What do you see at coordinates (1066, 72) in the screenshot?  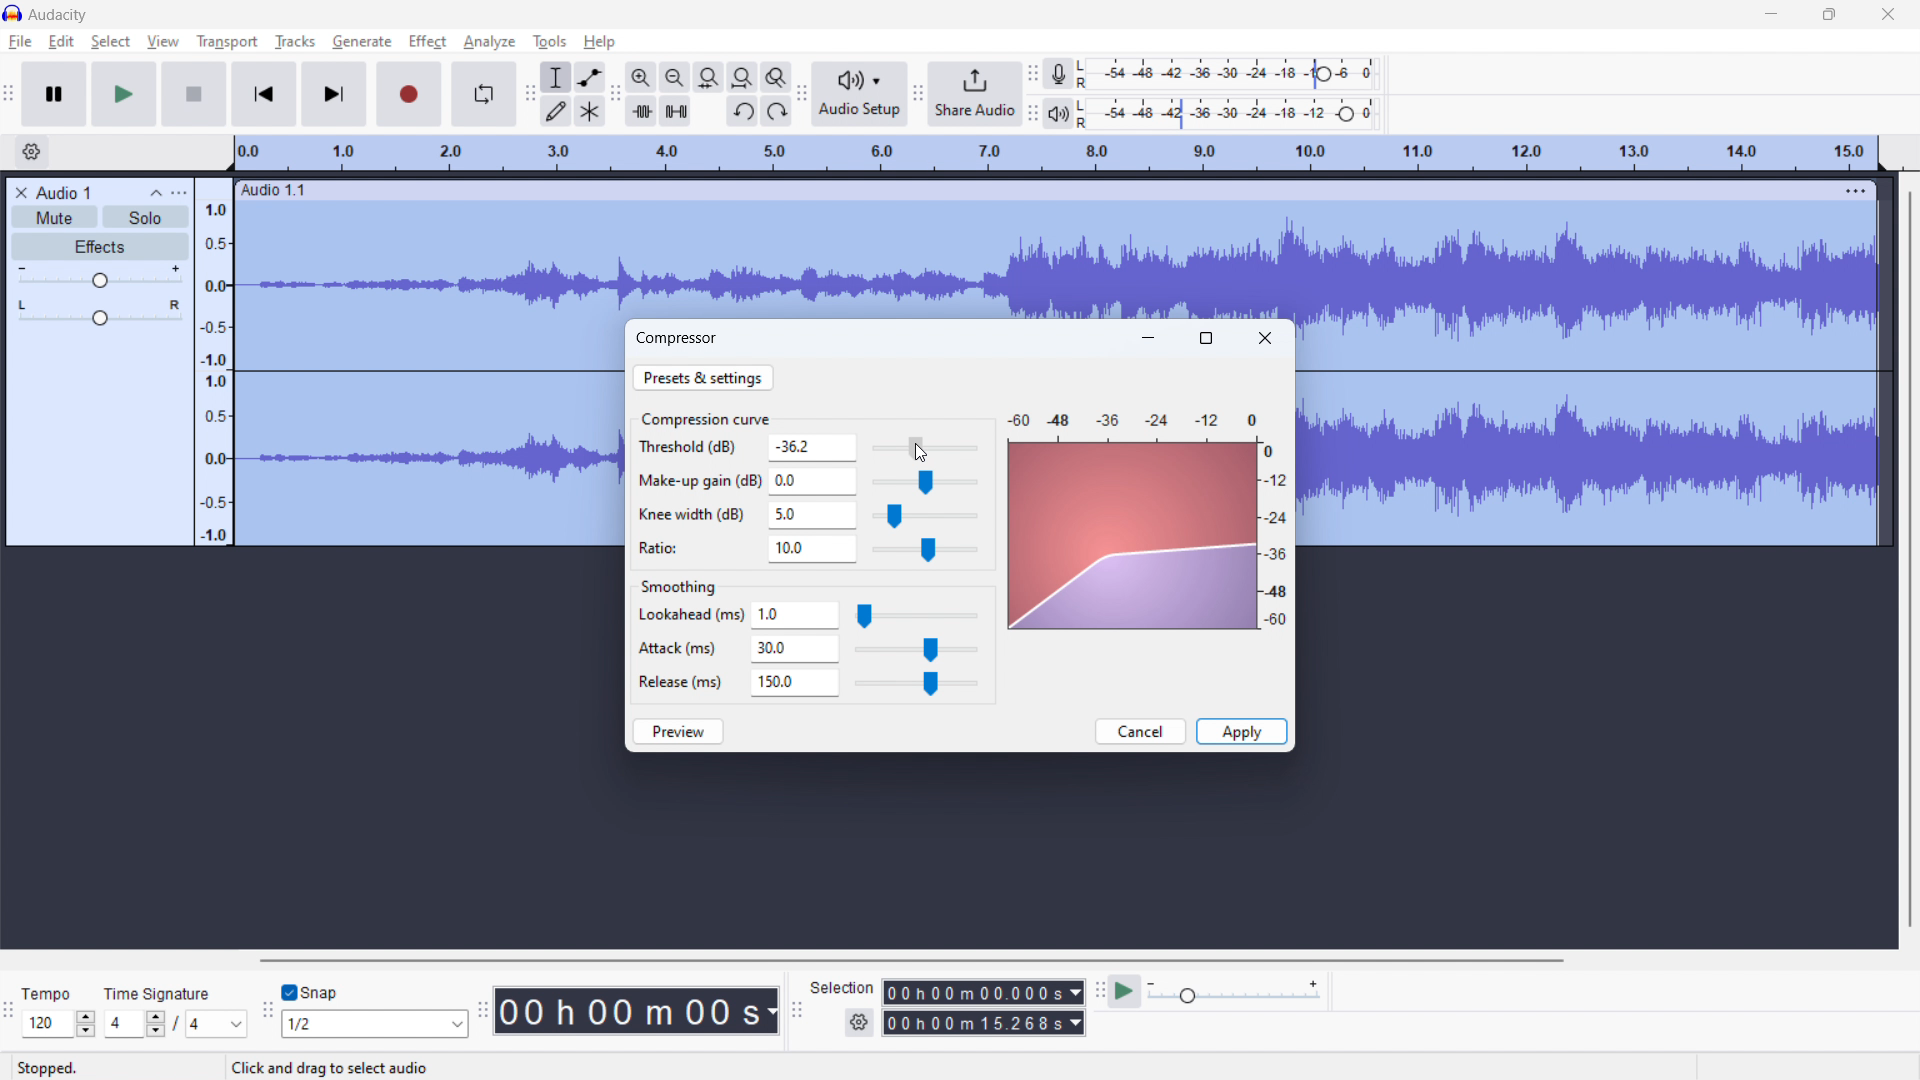 I see `recording meter` at bounding box center [1066, 72].